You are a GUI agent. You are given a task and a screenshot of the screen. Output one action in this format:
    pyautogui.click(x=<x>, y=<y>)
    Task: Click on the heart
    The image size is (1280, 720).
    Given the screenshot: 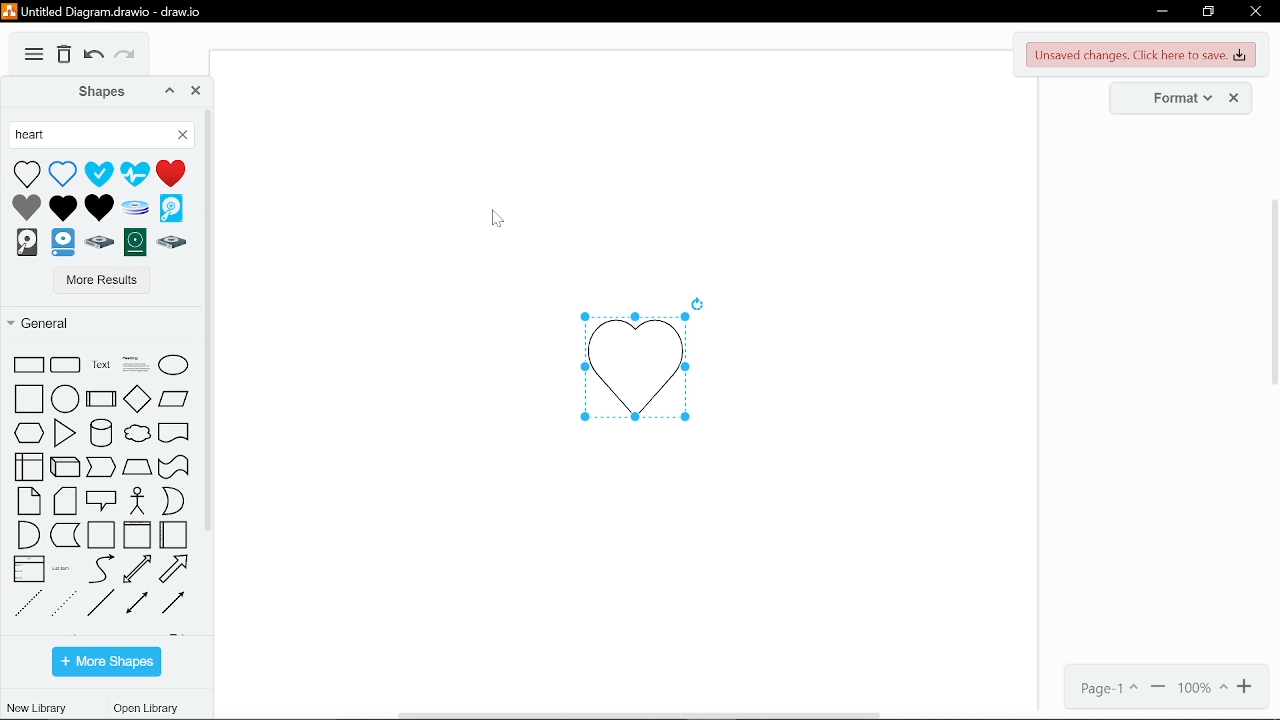 What is the action you would take?
    pyautogui.click(x=27, y=206)
    